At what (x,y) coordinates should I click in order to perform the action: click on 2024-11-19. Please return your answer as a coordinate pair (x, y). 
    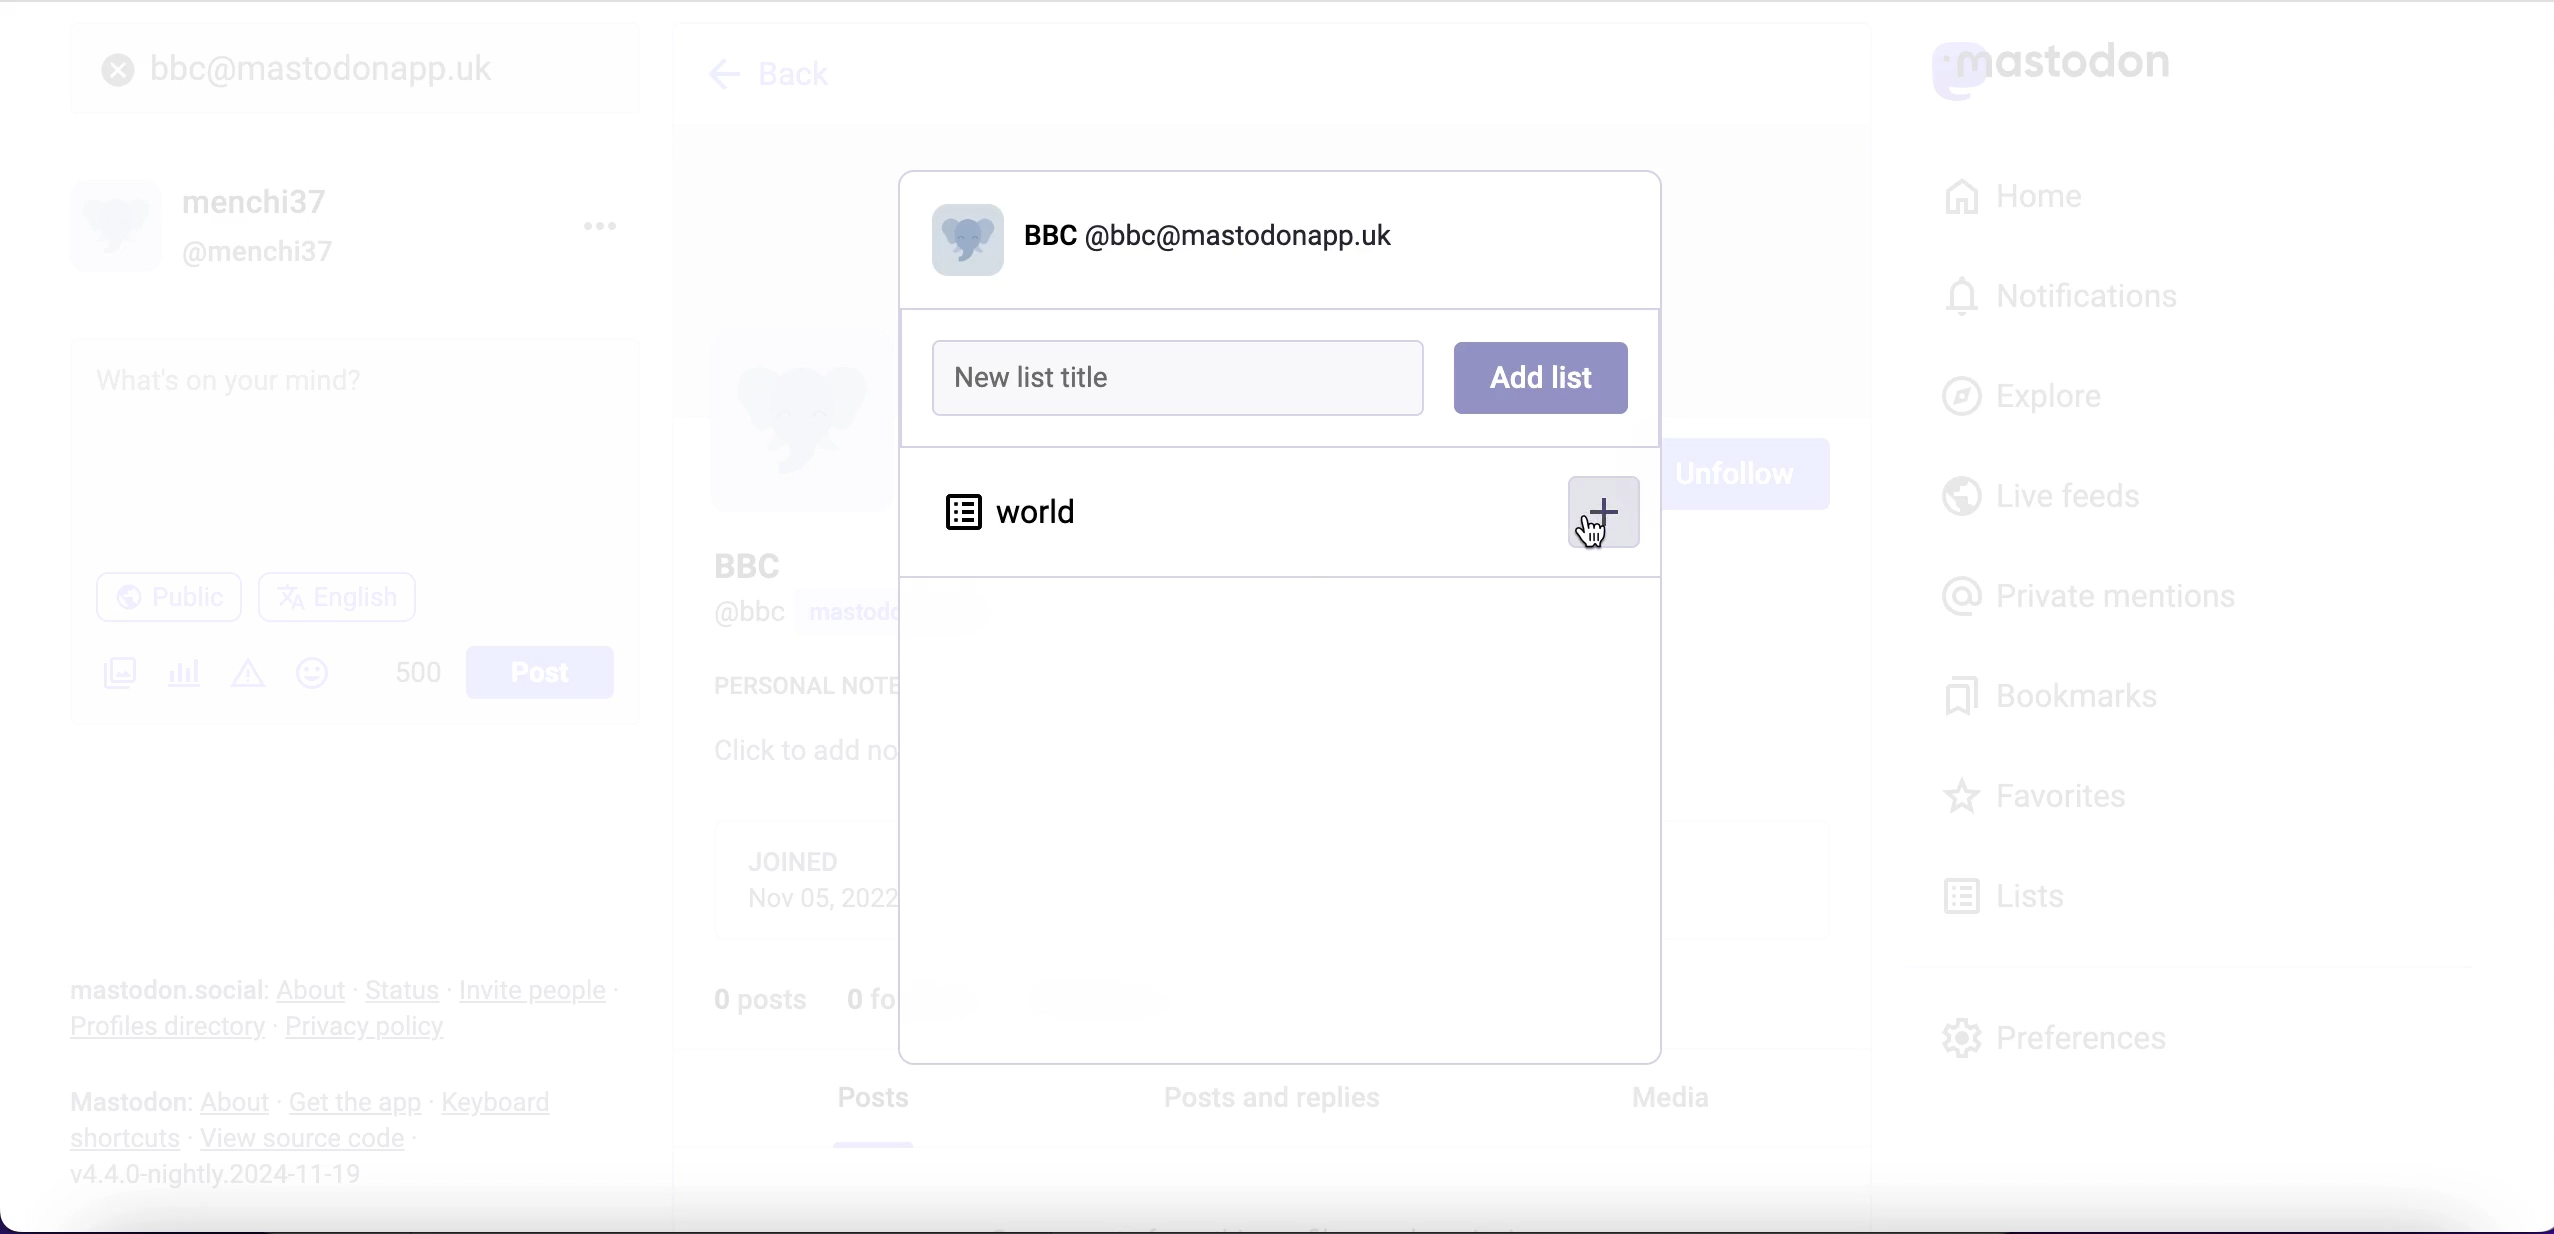
    Looking at the image, I should click on (231, 1173).